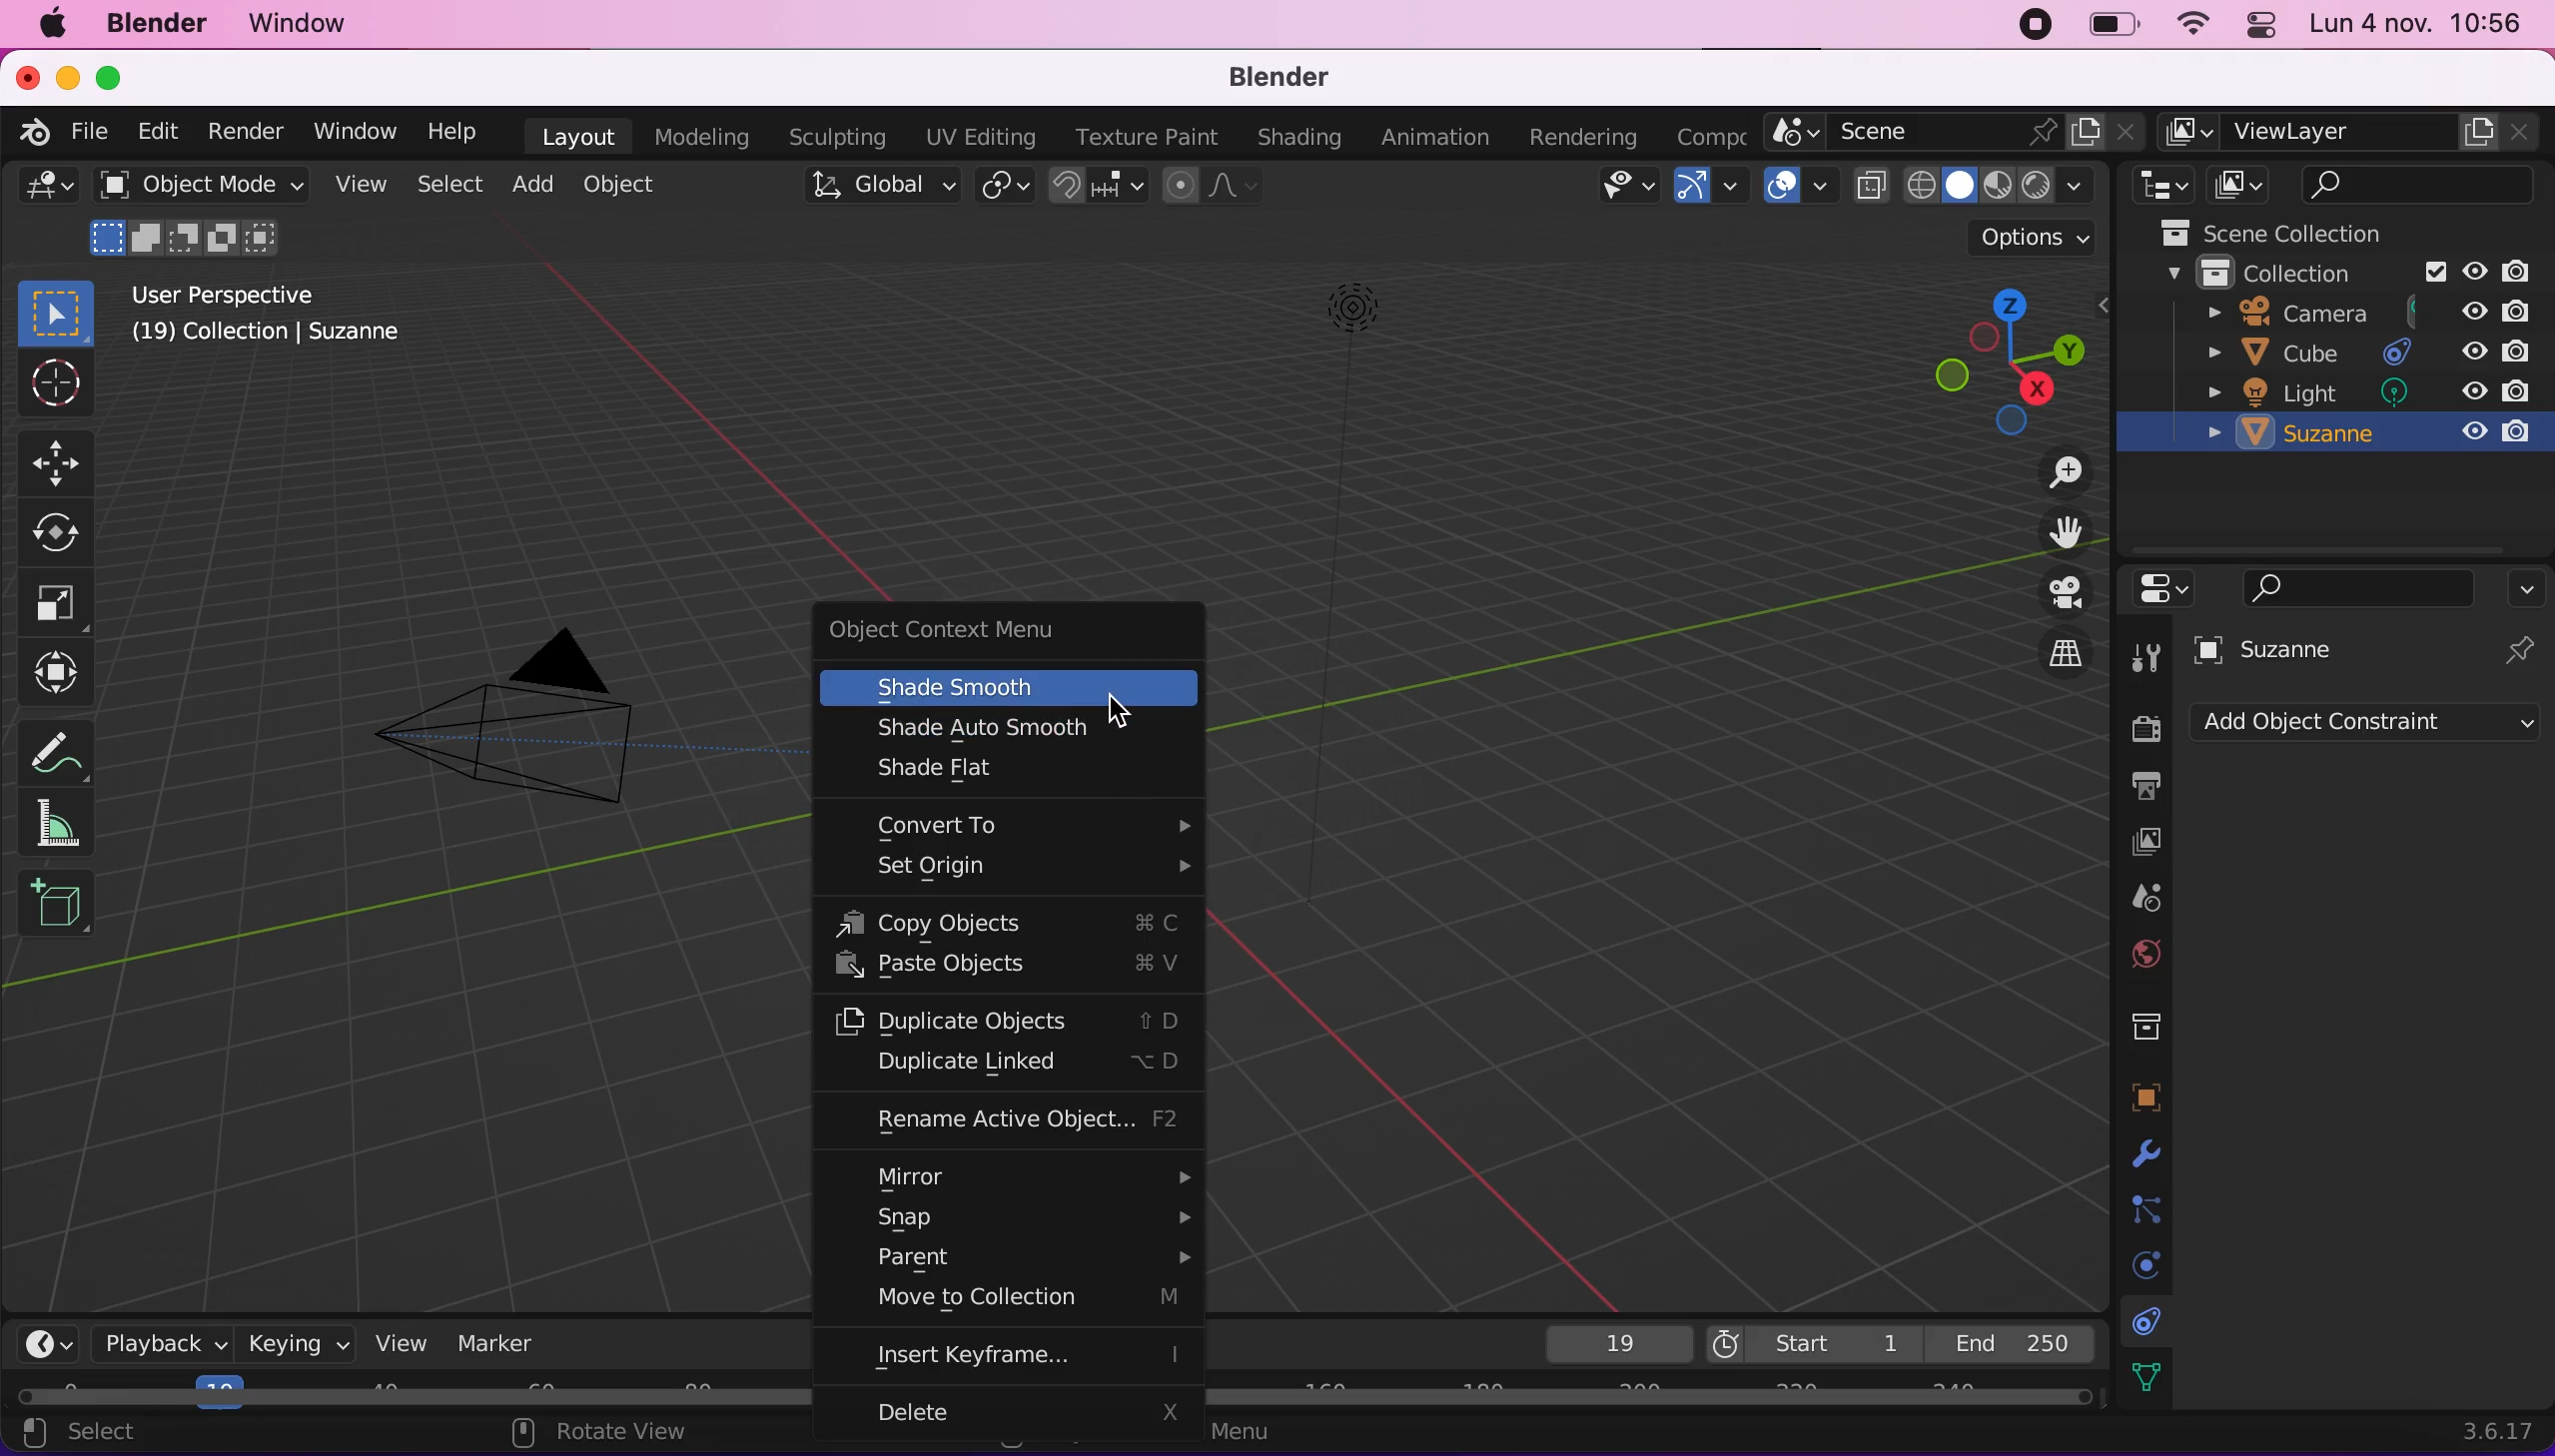 This screenshot has width=2555, height=1456. I want to click on editor type, so click(2157, 186).